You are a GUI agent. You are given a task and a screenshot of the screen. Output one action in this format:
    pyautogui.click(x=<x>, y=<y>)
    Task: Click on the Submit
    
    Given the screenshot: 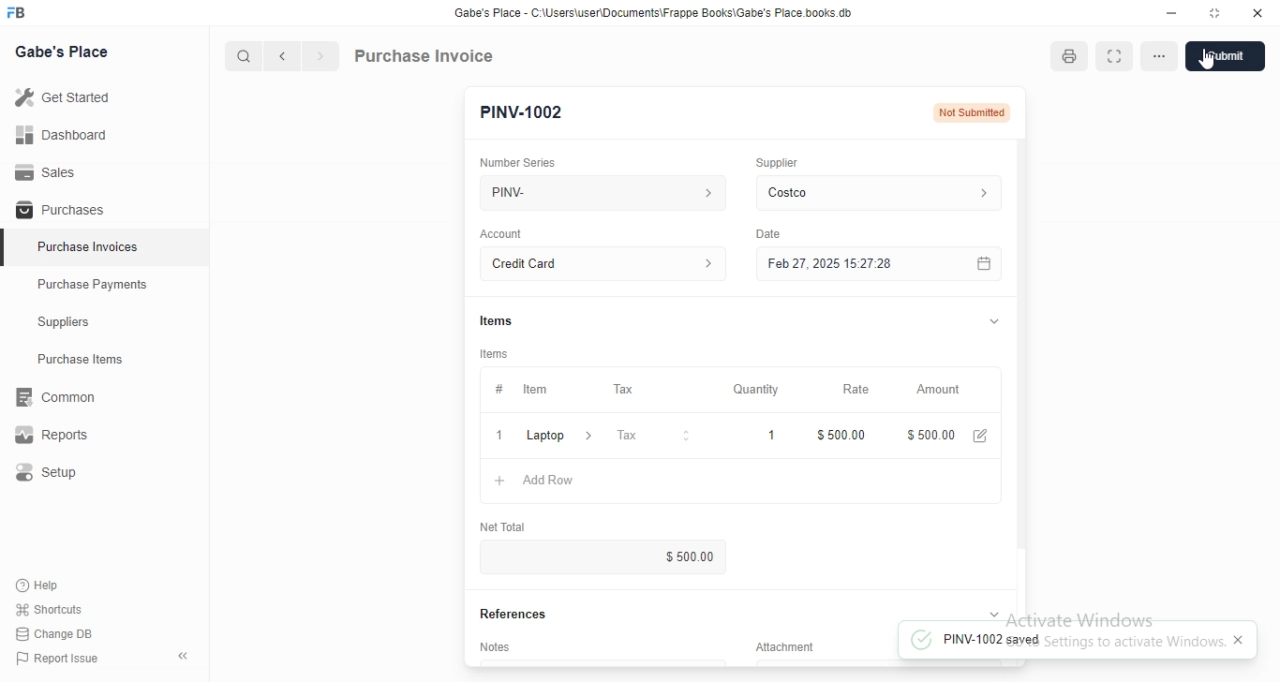 What is the action you would take?
    pyautogui.click(x=1225, y=56)
    